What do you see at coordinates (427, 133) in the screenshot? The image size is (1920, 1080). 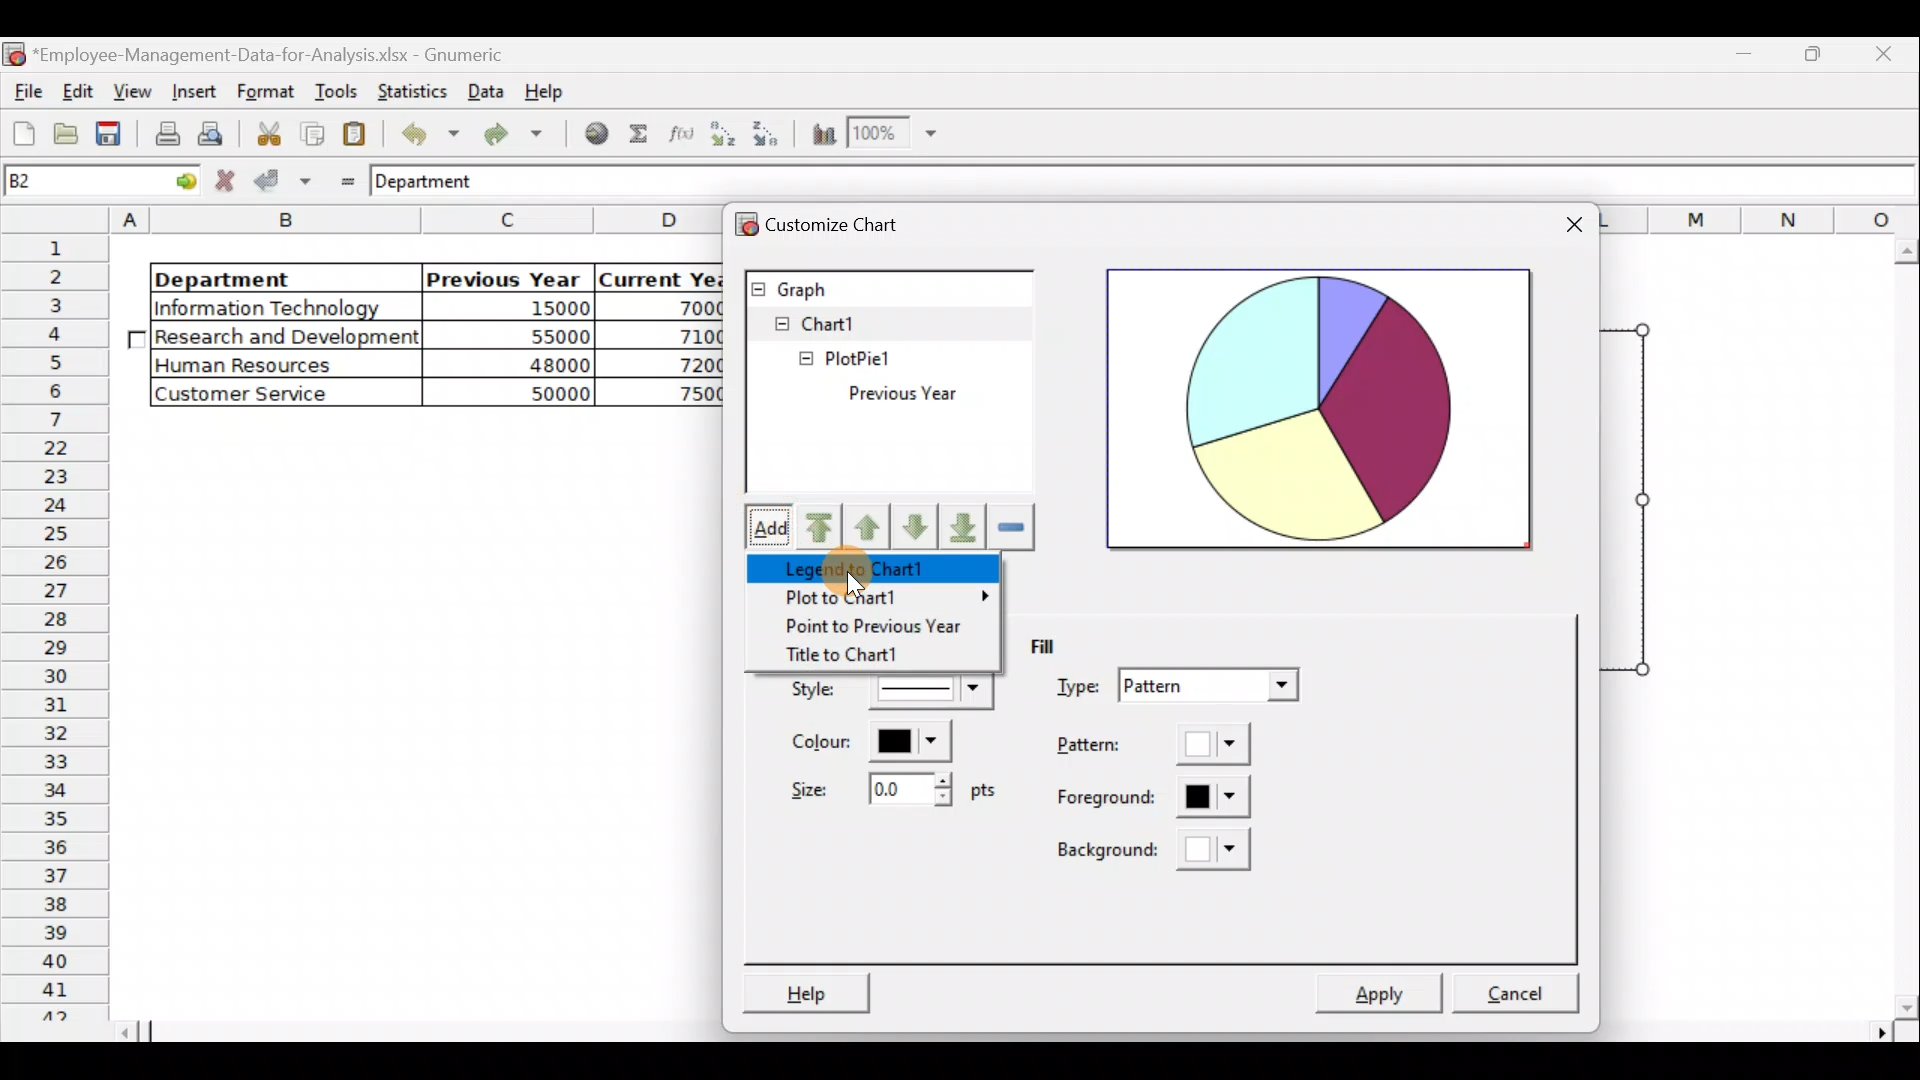 I see `Undo last action` at bounding box center [427, 133].